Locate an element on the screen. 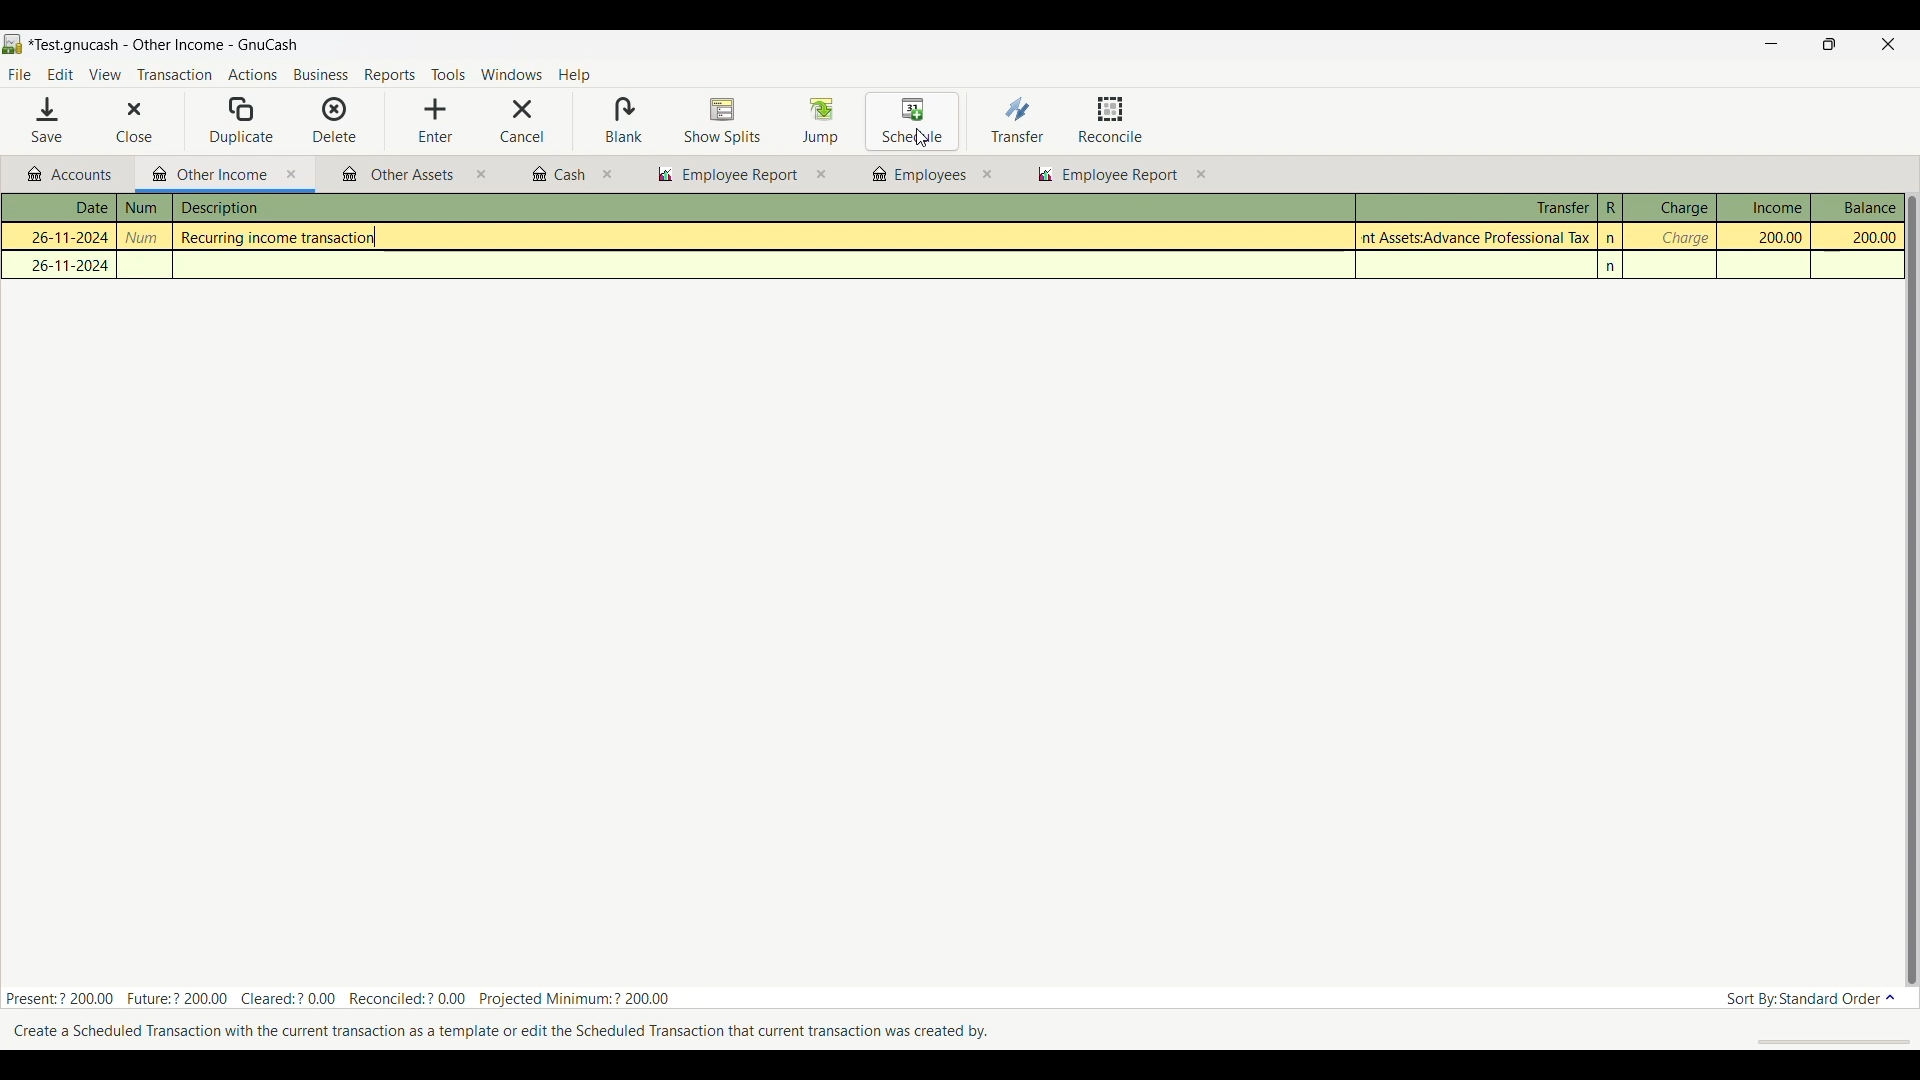 This screenshot has height=1080, width=1920. Date is located at coordinates (70, 208).